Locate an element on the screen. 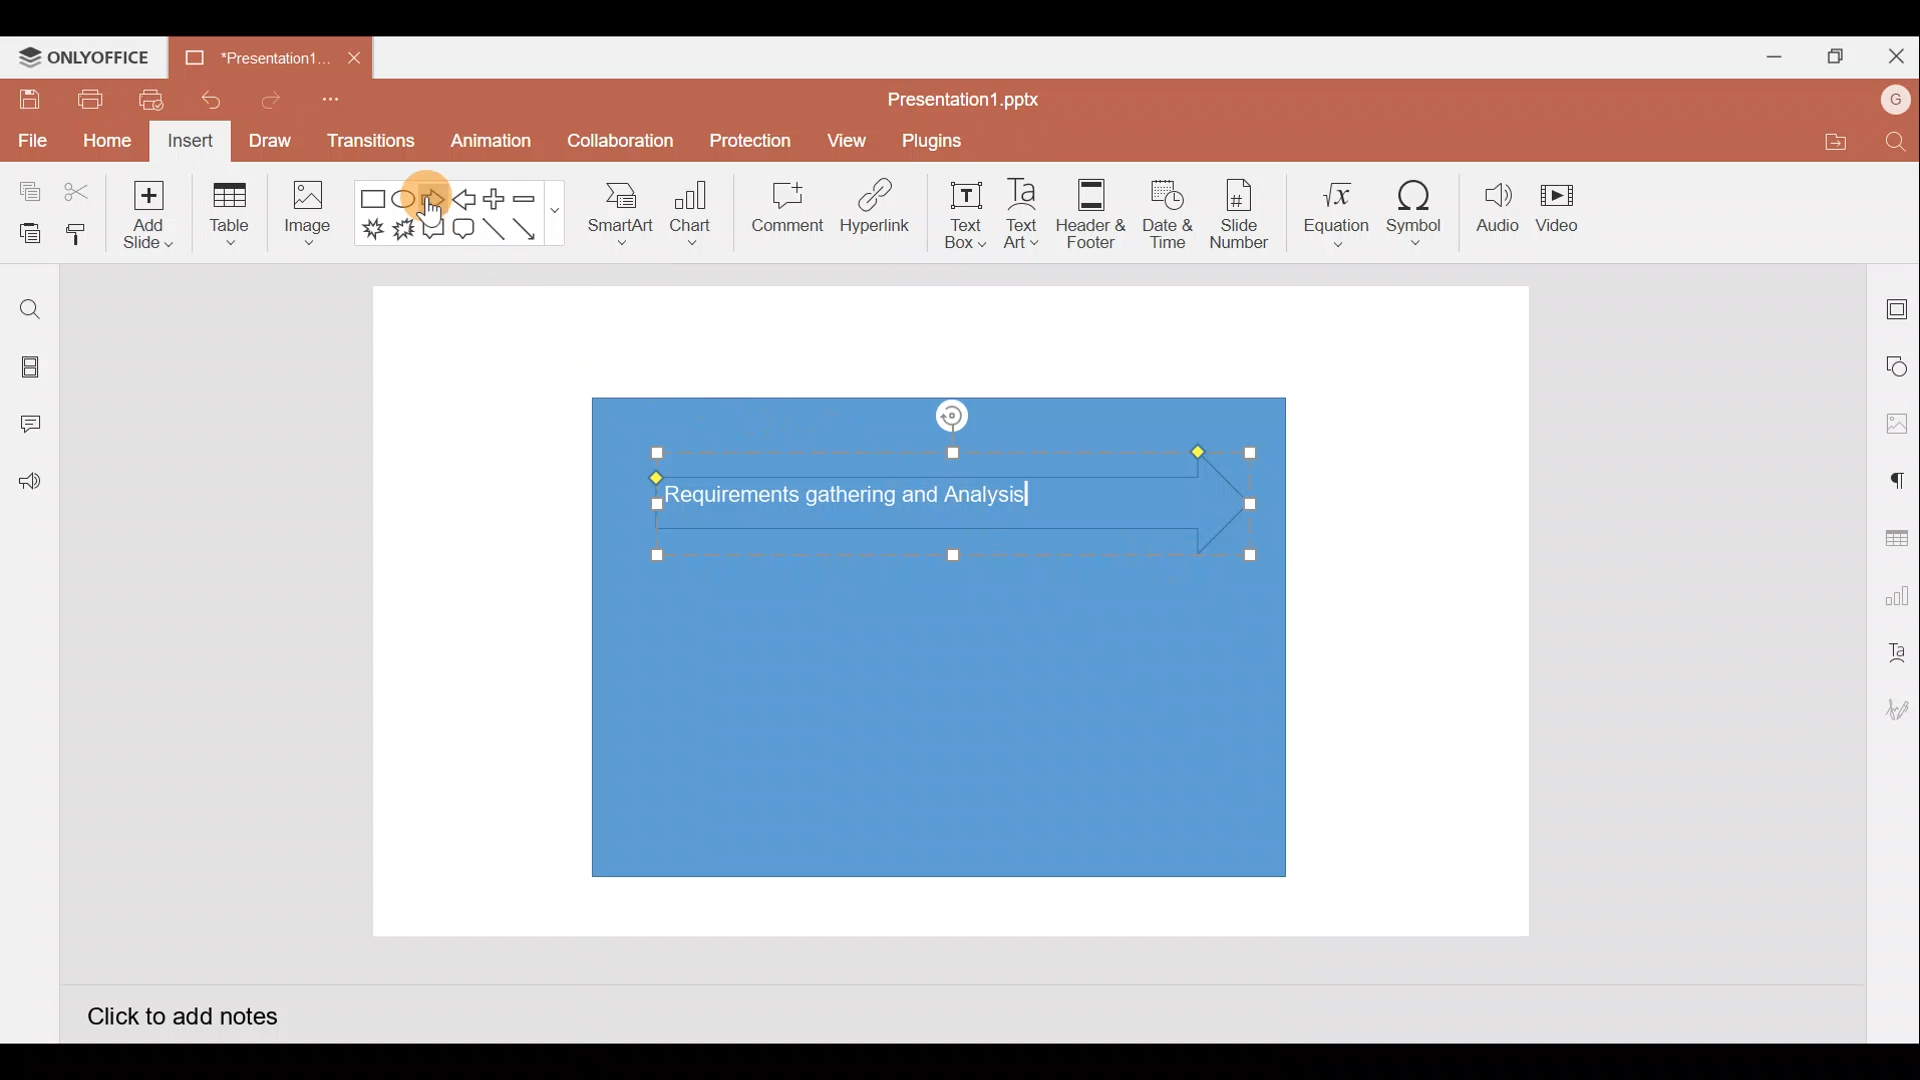 Image resolution: width=1920 pixels, height=1080 pixels. Hyperlink is located at coordinates (870, 209).